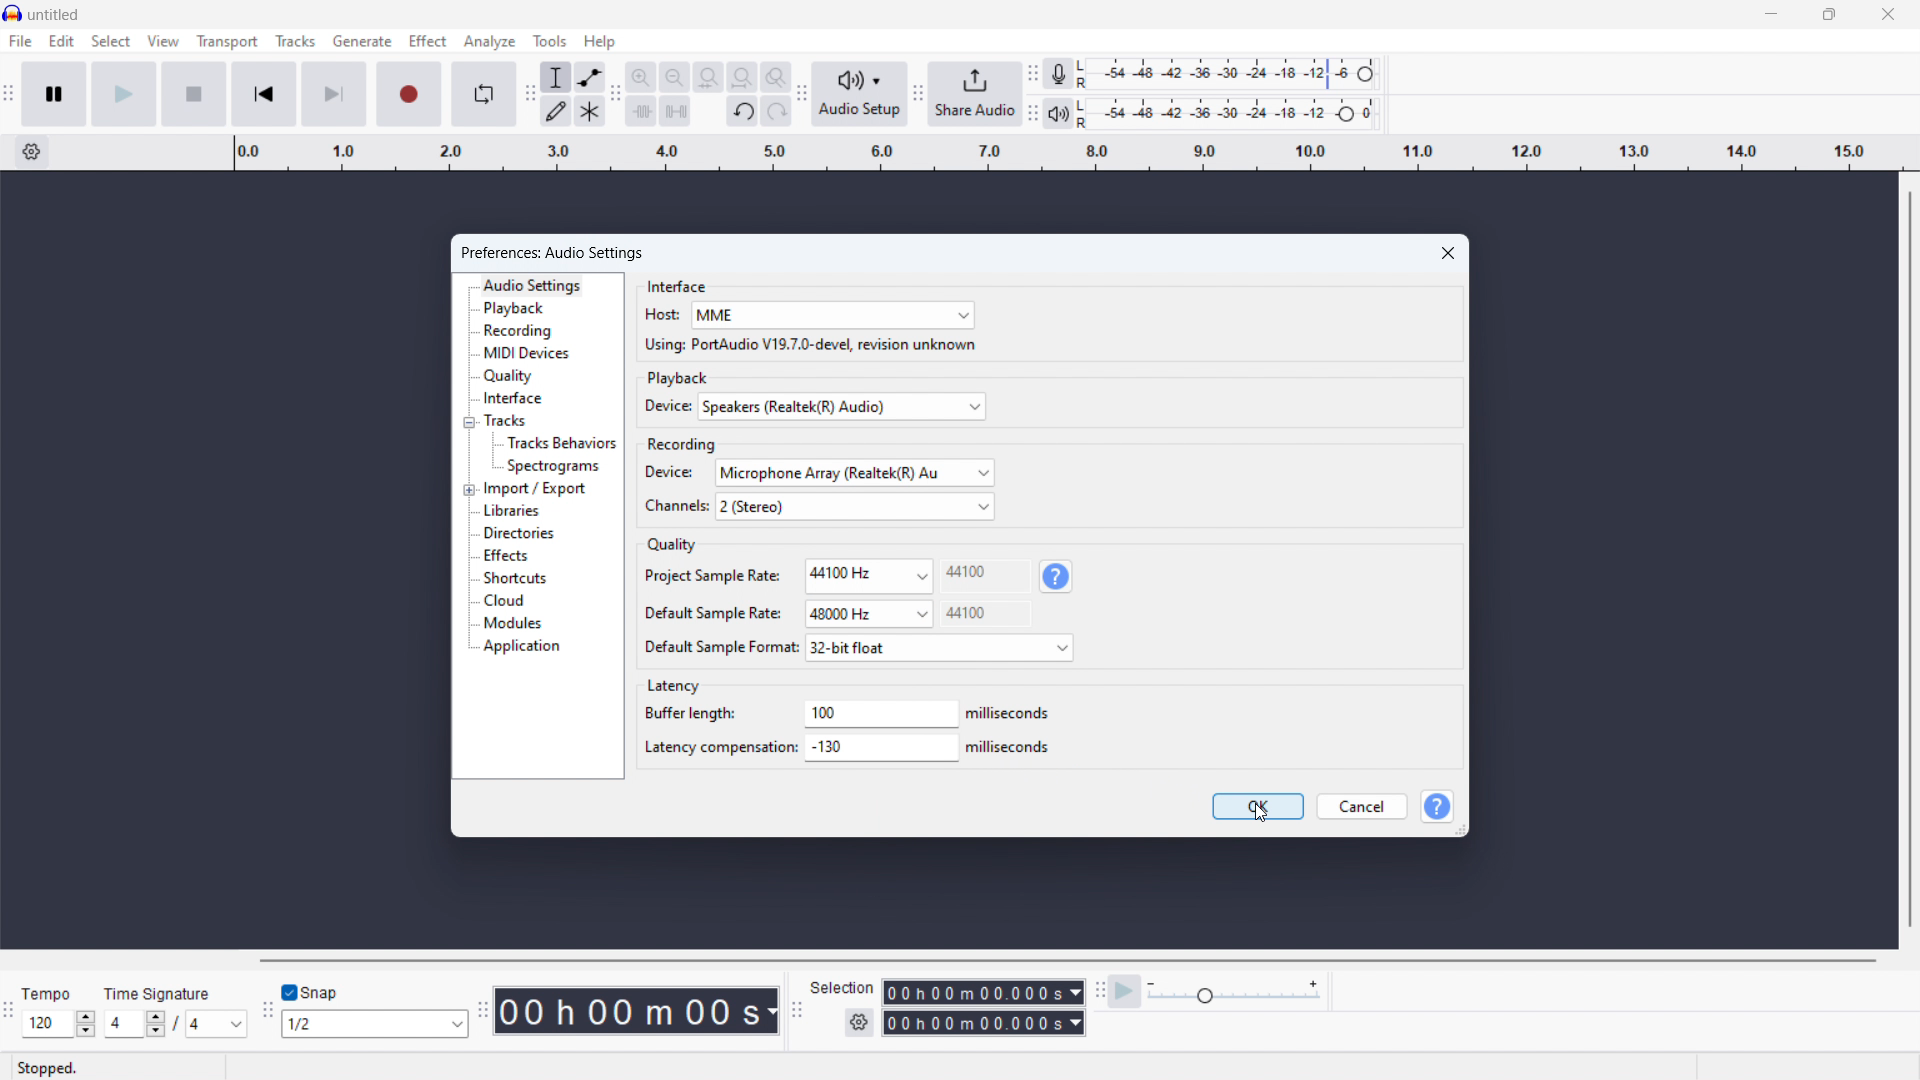 The width and height of the screenshot is (1920, 1080). What do you see at coordinates (642, 112) in the screenshot?
I see `trim audio outside selection` at bounding box center [642, 112].